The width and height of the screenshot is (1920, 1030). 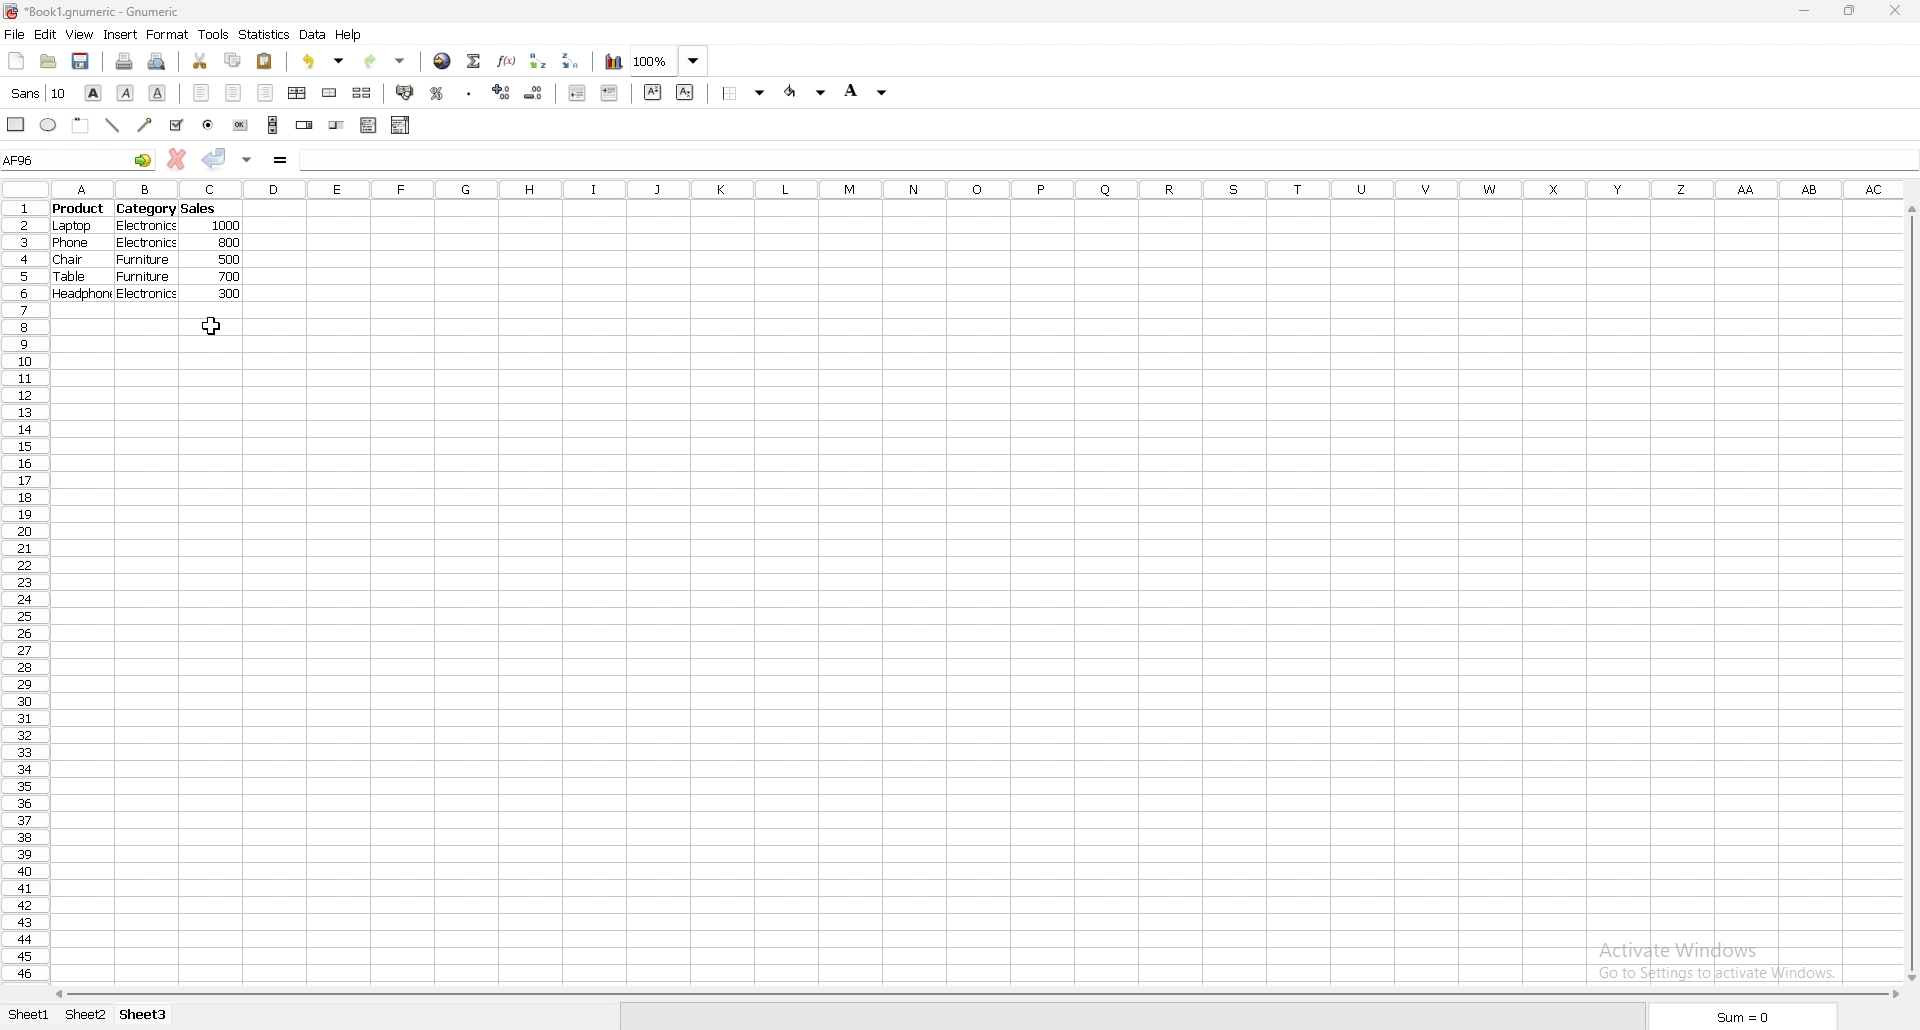 I want to click on file name, so click(x=93, y=12).